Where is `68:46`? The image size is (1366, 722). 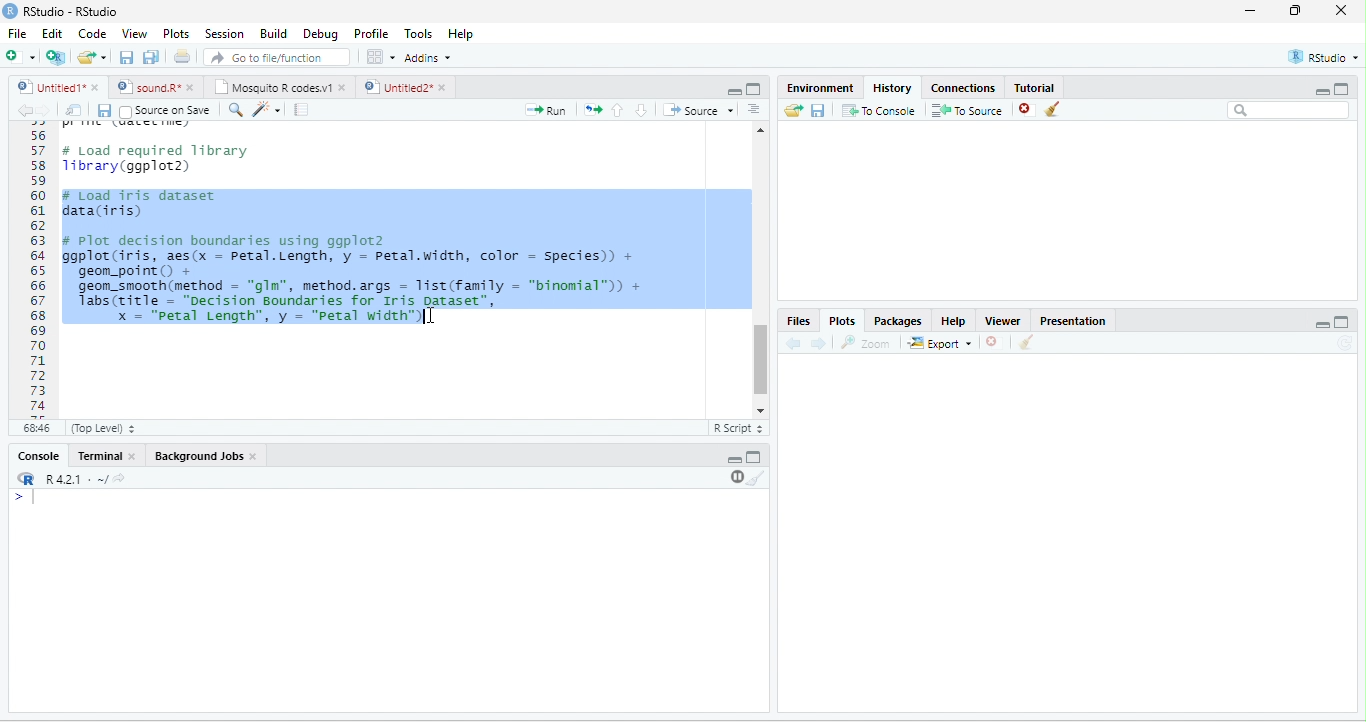 68:46 is located at coordinates (36, 428).